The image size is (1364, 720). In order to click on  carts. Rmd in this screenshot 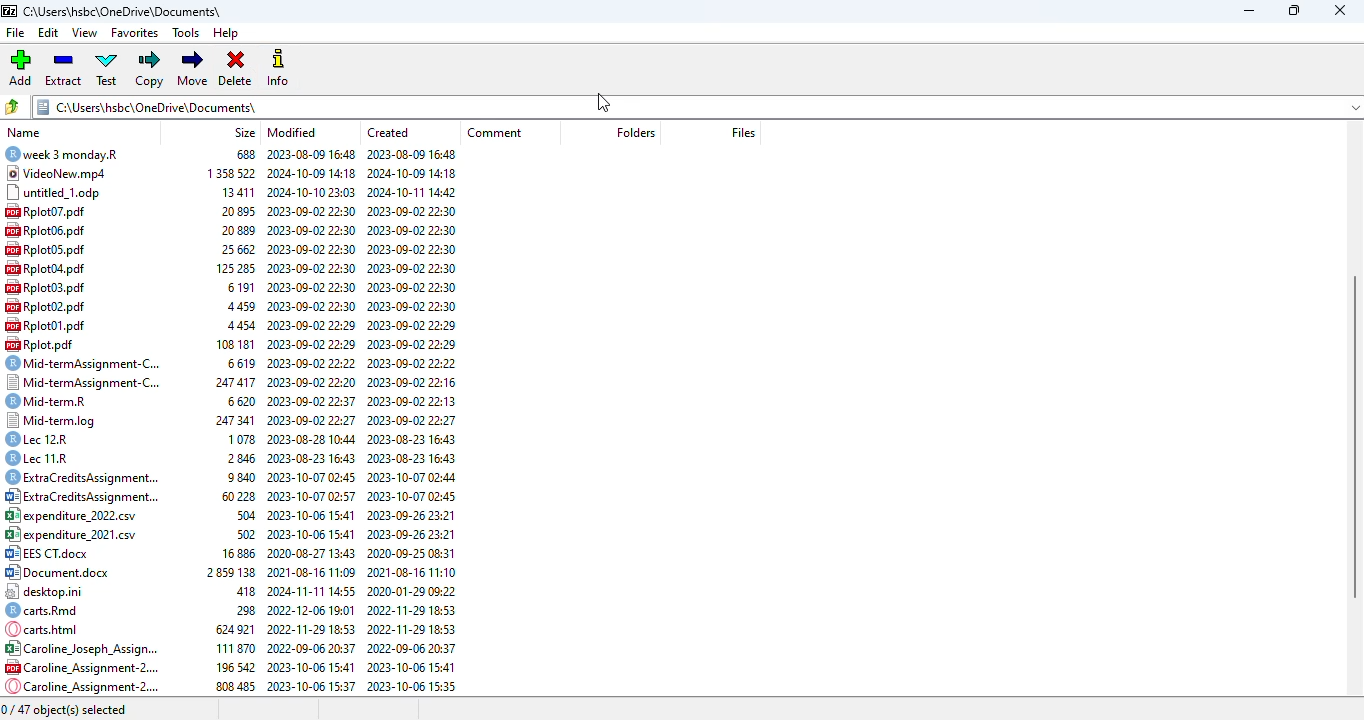, I will do `click(49, 611)`.